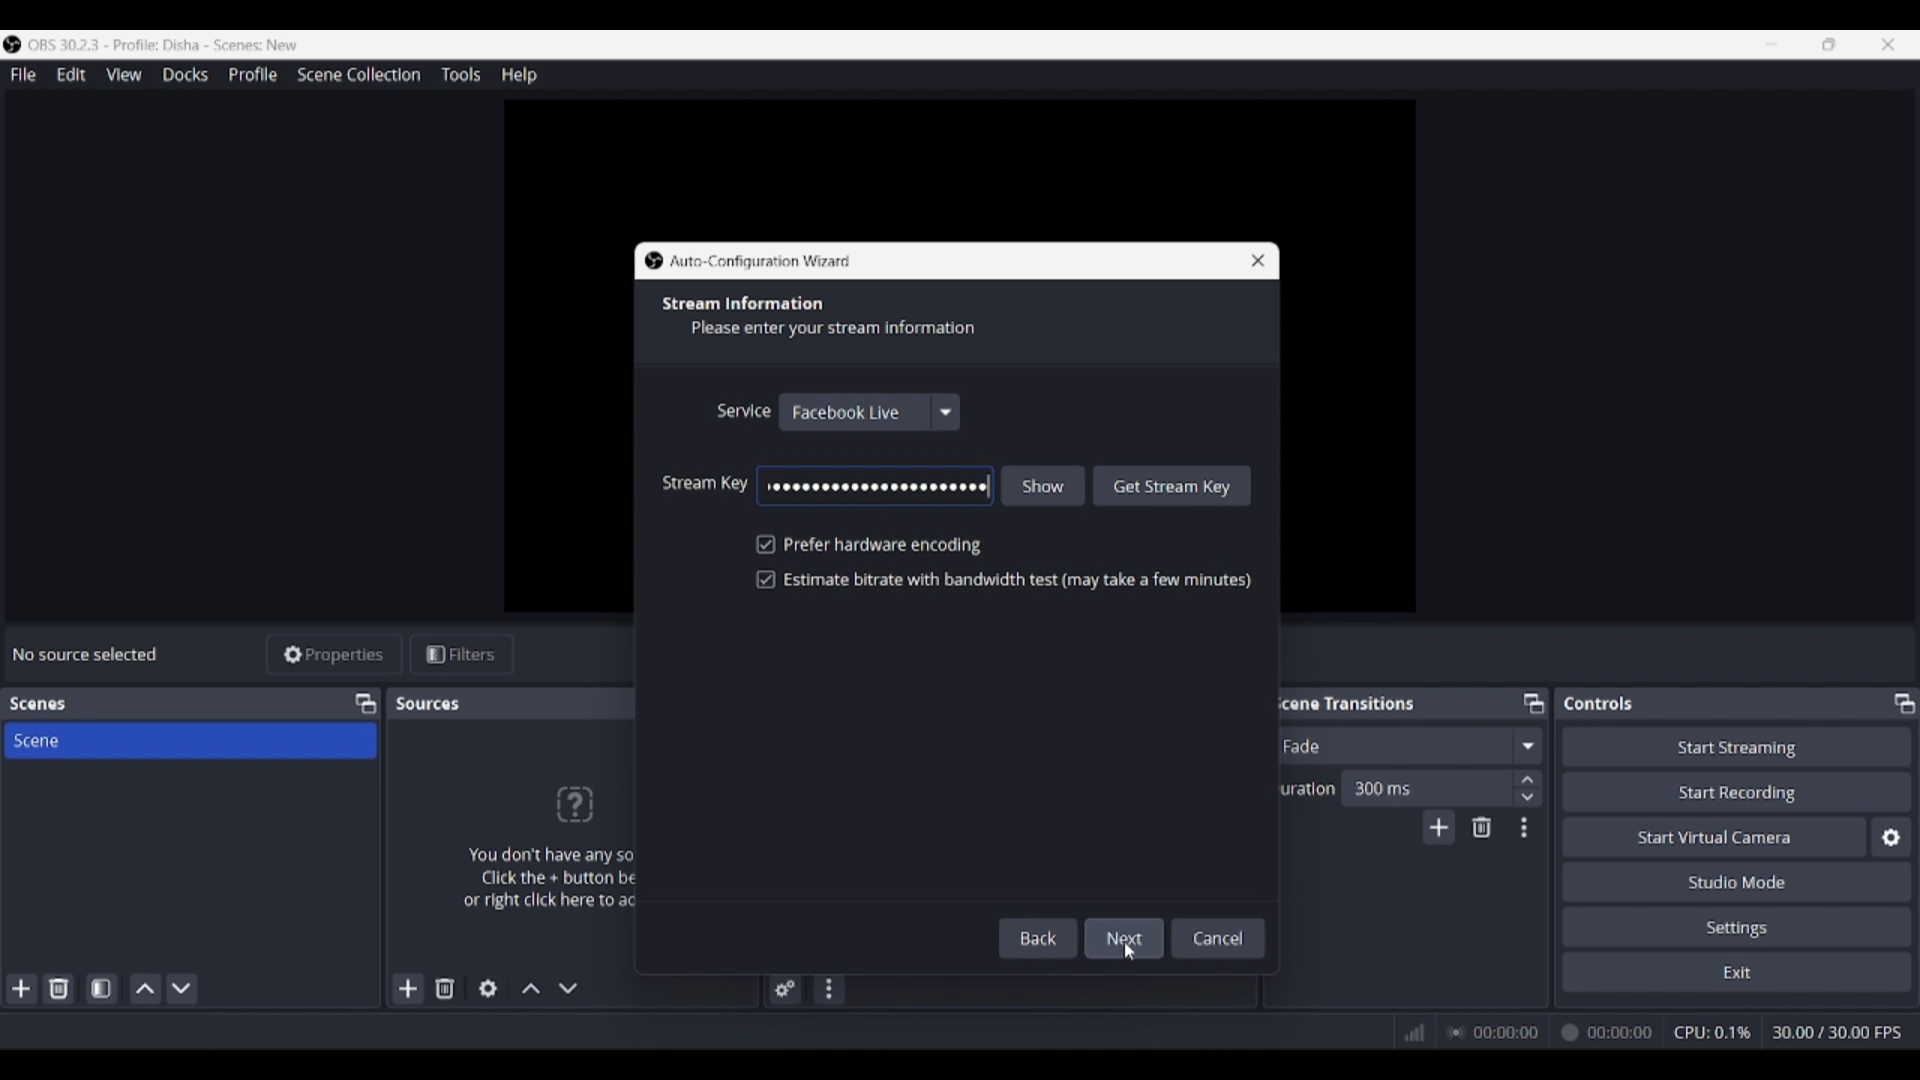  Describe the element at coordinates (519, 75) in the screenshot. I see `Help menu` at that location.